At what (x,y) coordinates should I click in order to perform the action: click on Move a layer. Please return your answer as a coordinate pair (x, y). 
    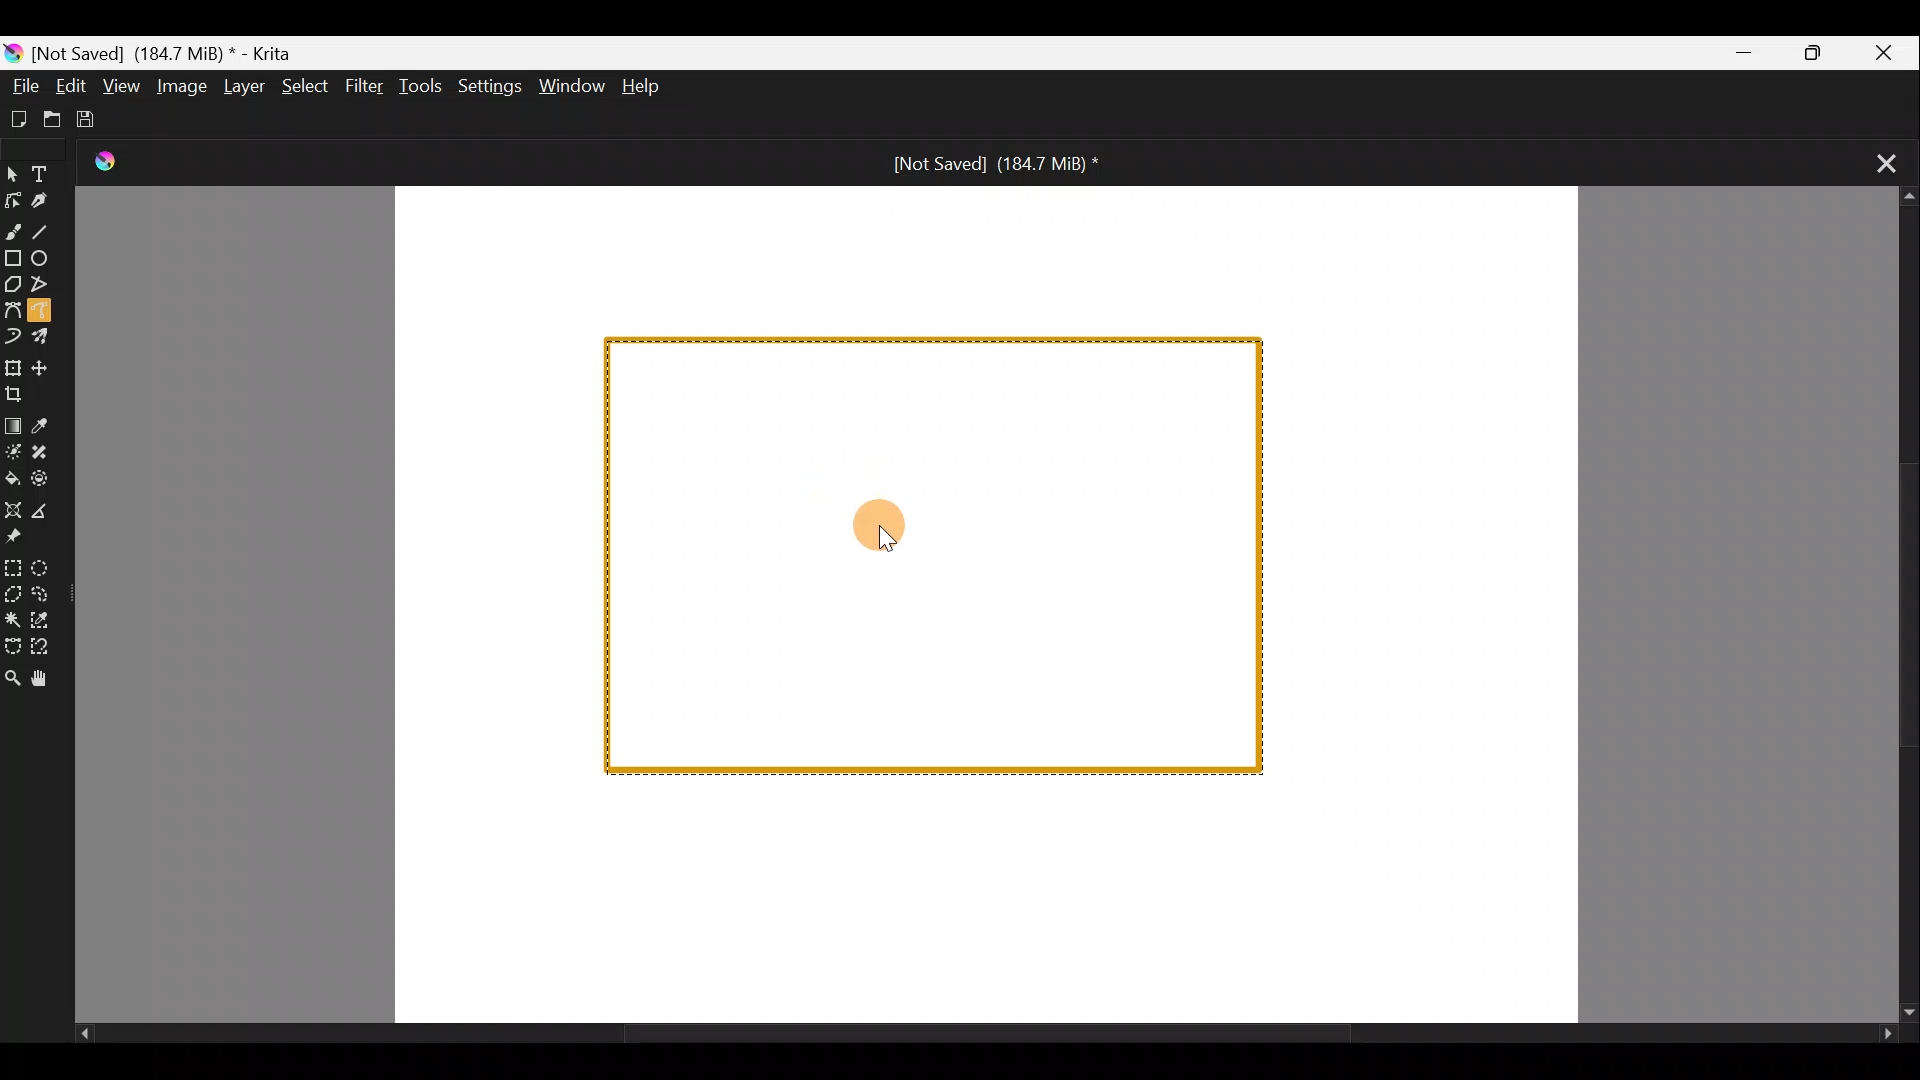
    Looking at the image, I should click on (44, 370).